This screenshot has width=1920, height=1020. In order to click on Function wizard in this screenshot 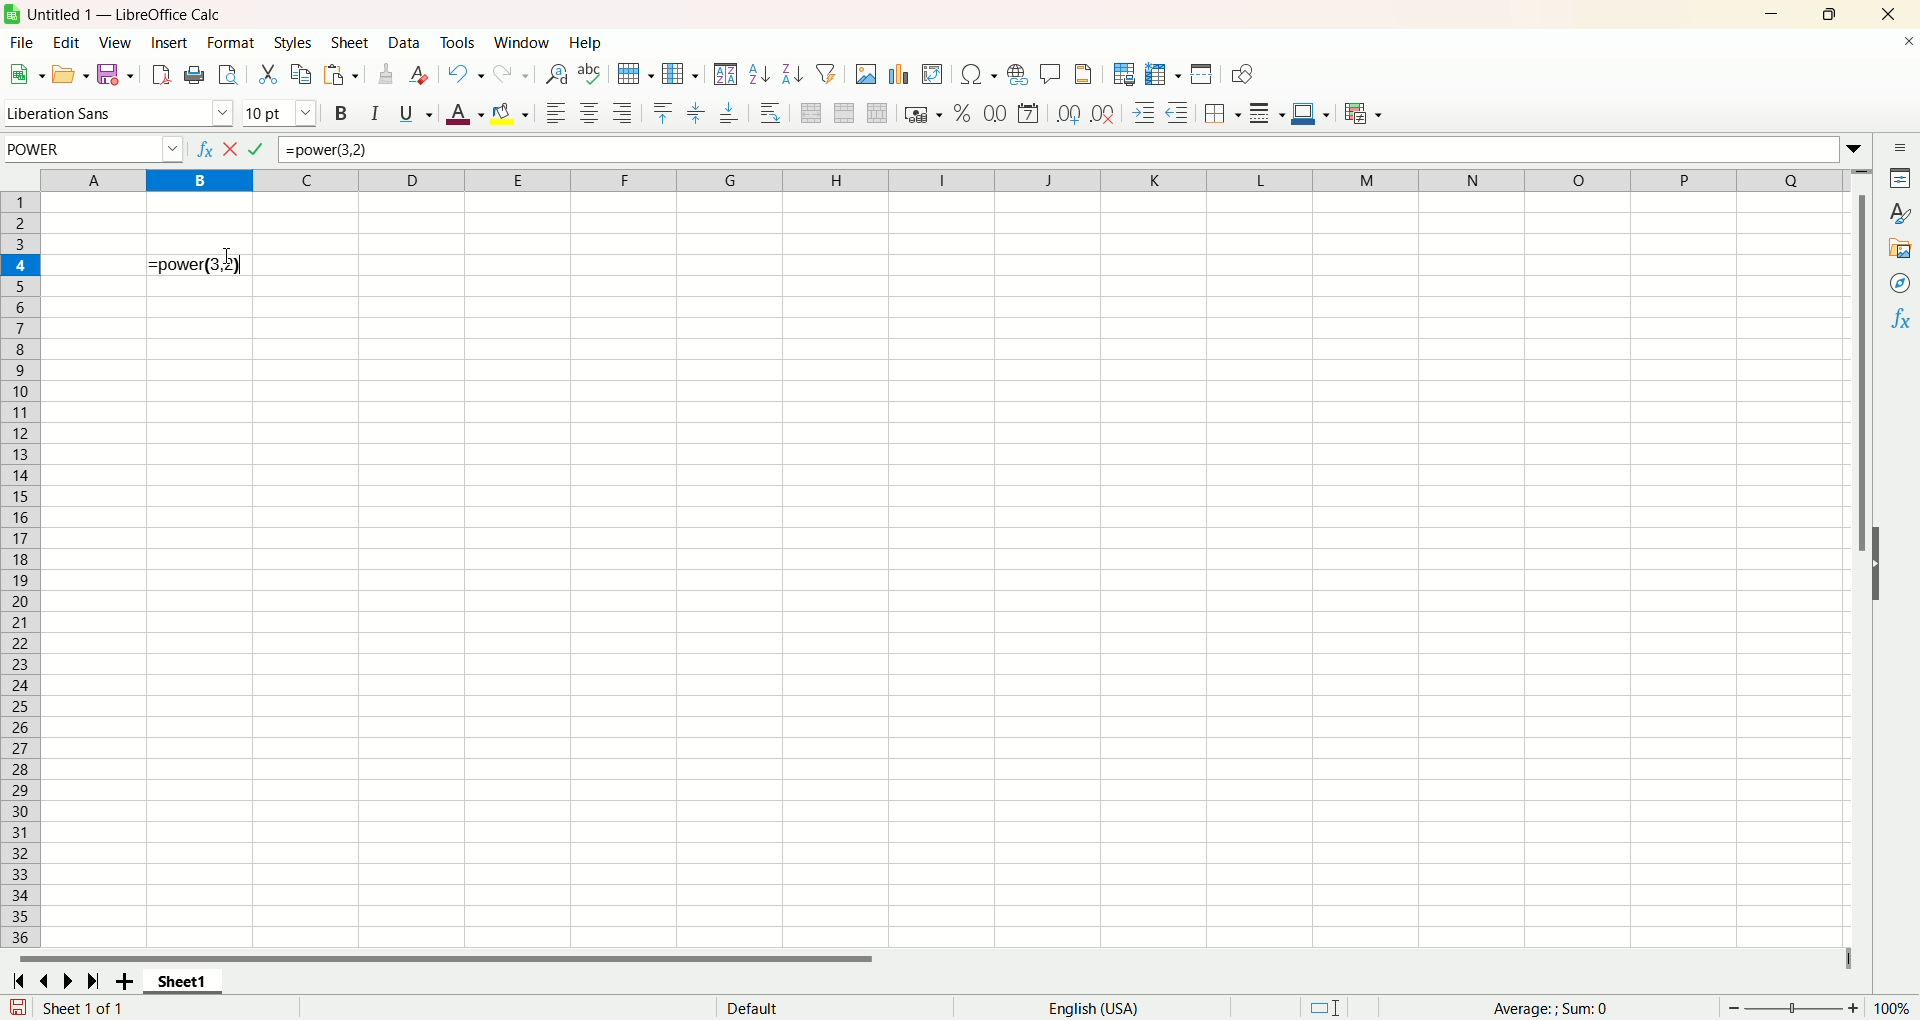, I will do `click(203, 149)`.